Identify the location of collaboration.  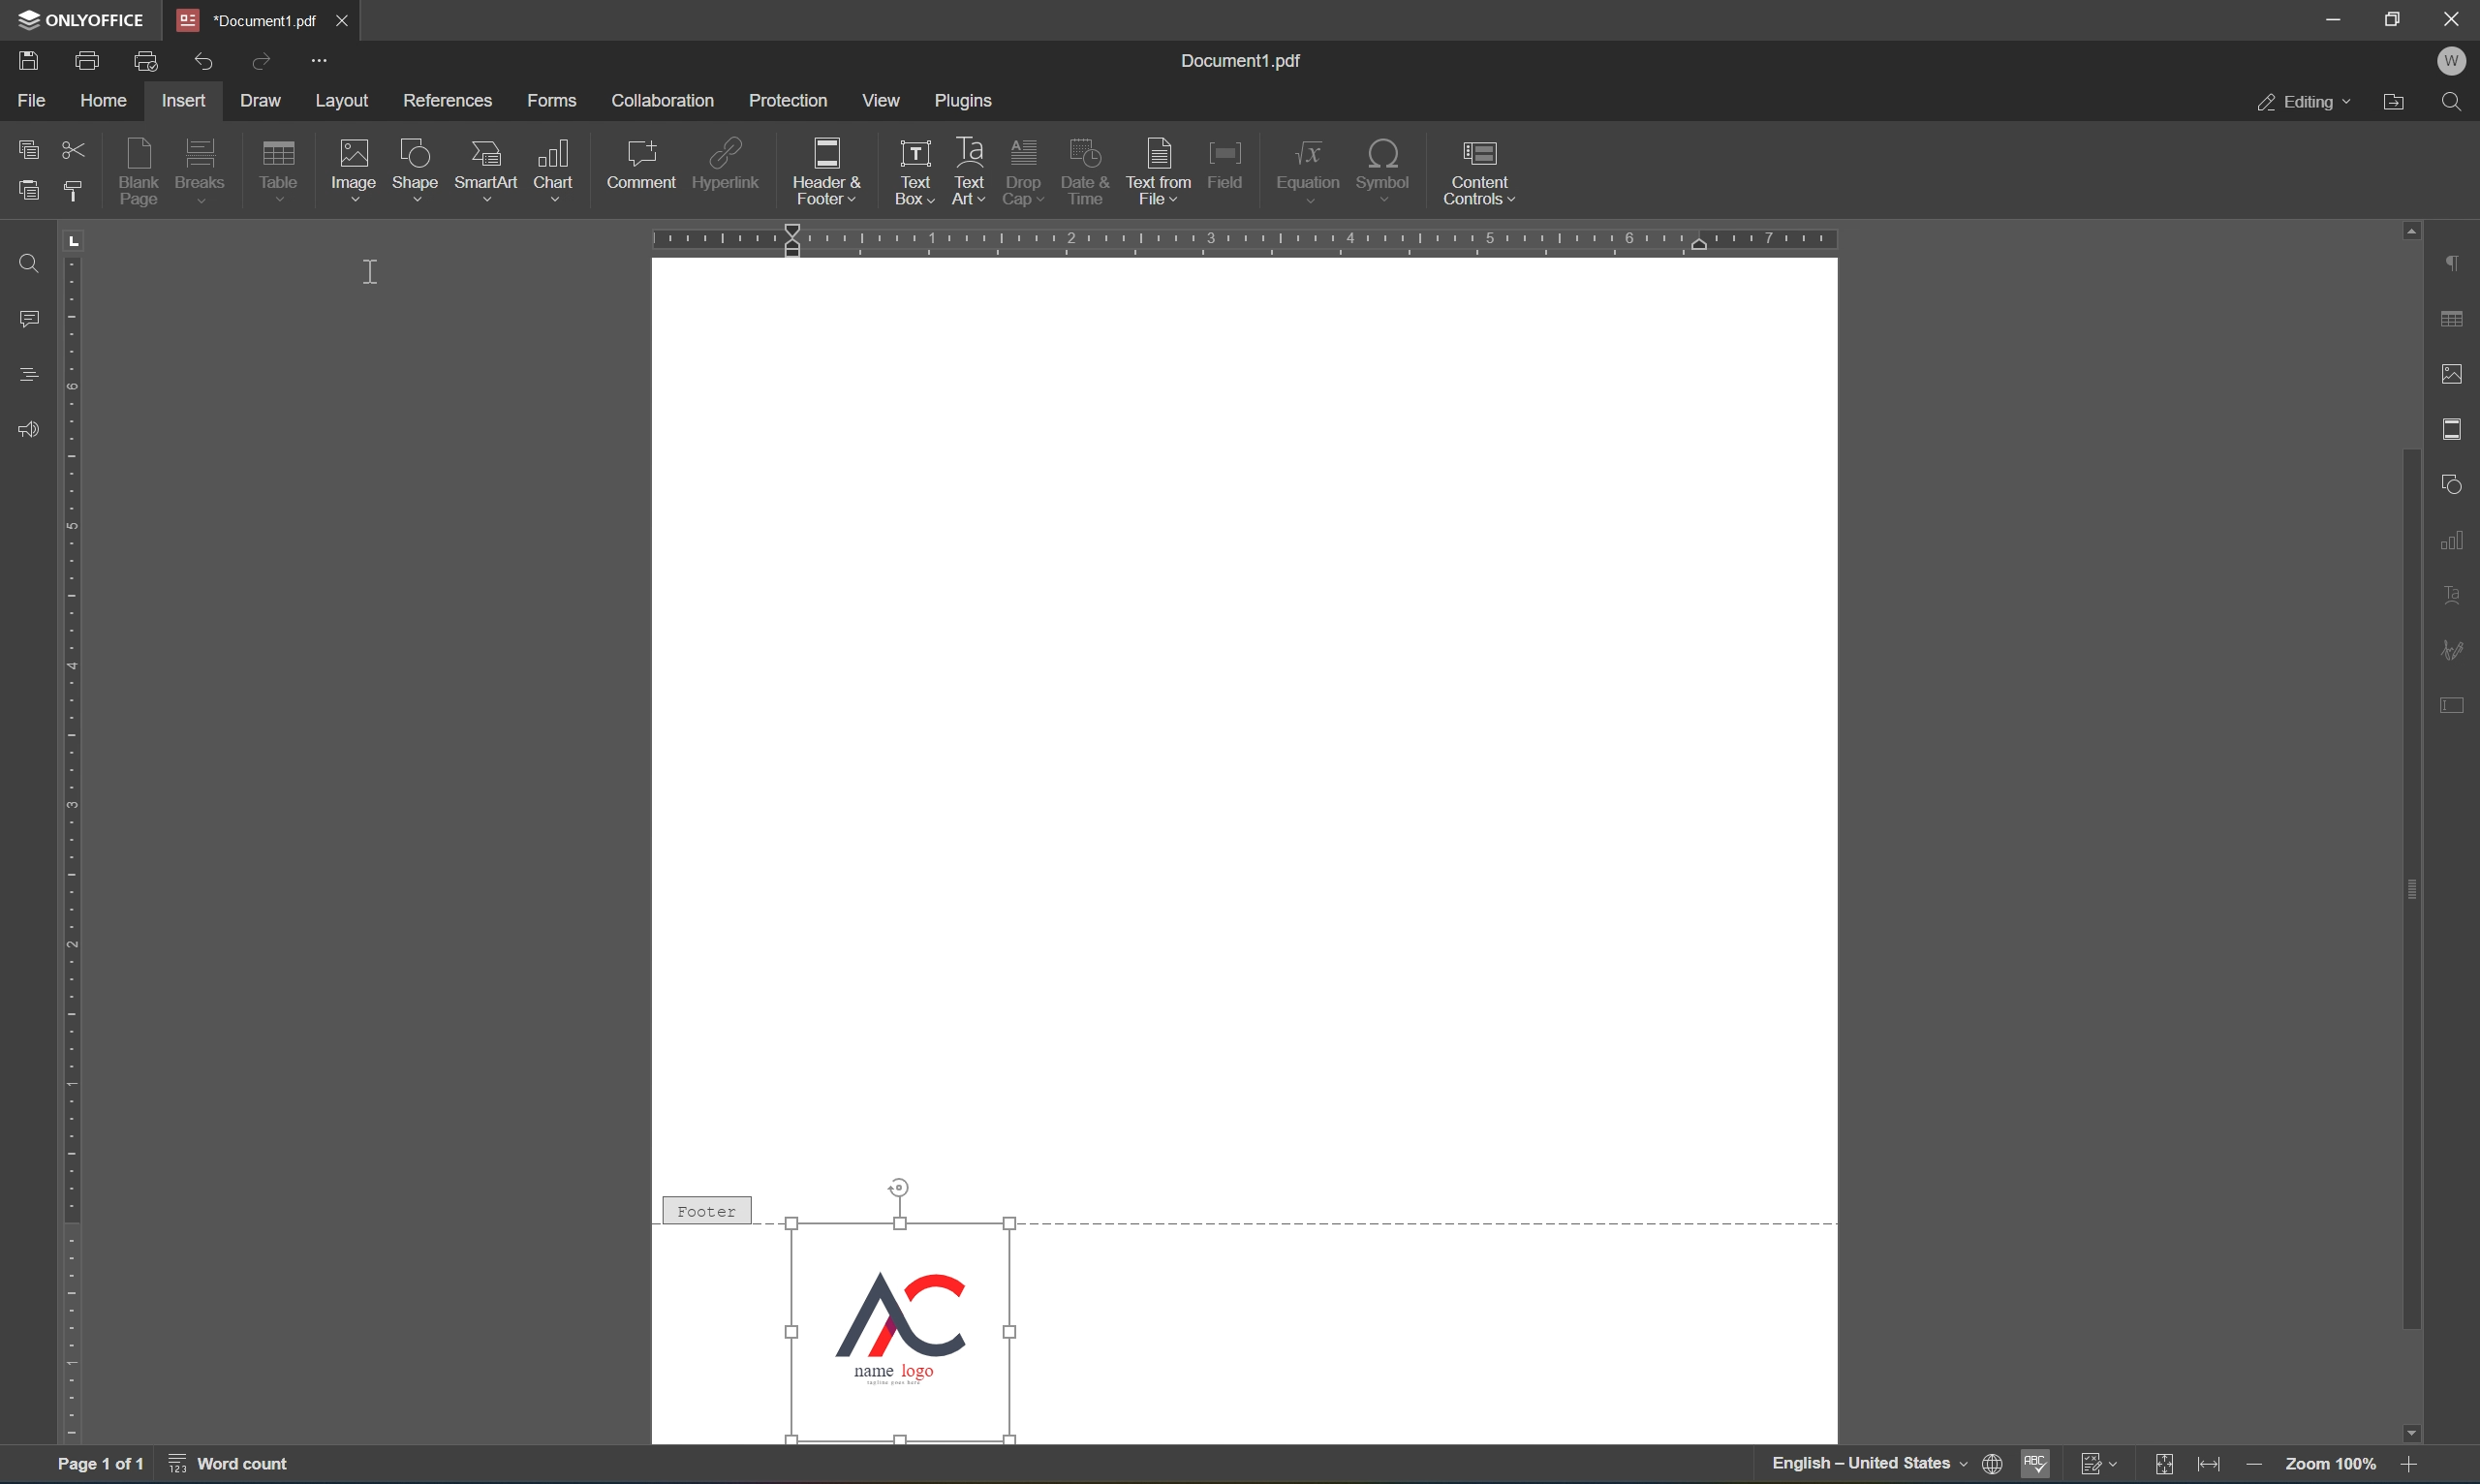
(664, 101).